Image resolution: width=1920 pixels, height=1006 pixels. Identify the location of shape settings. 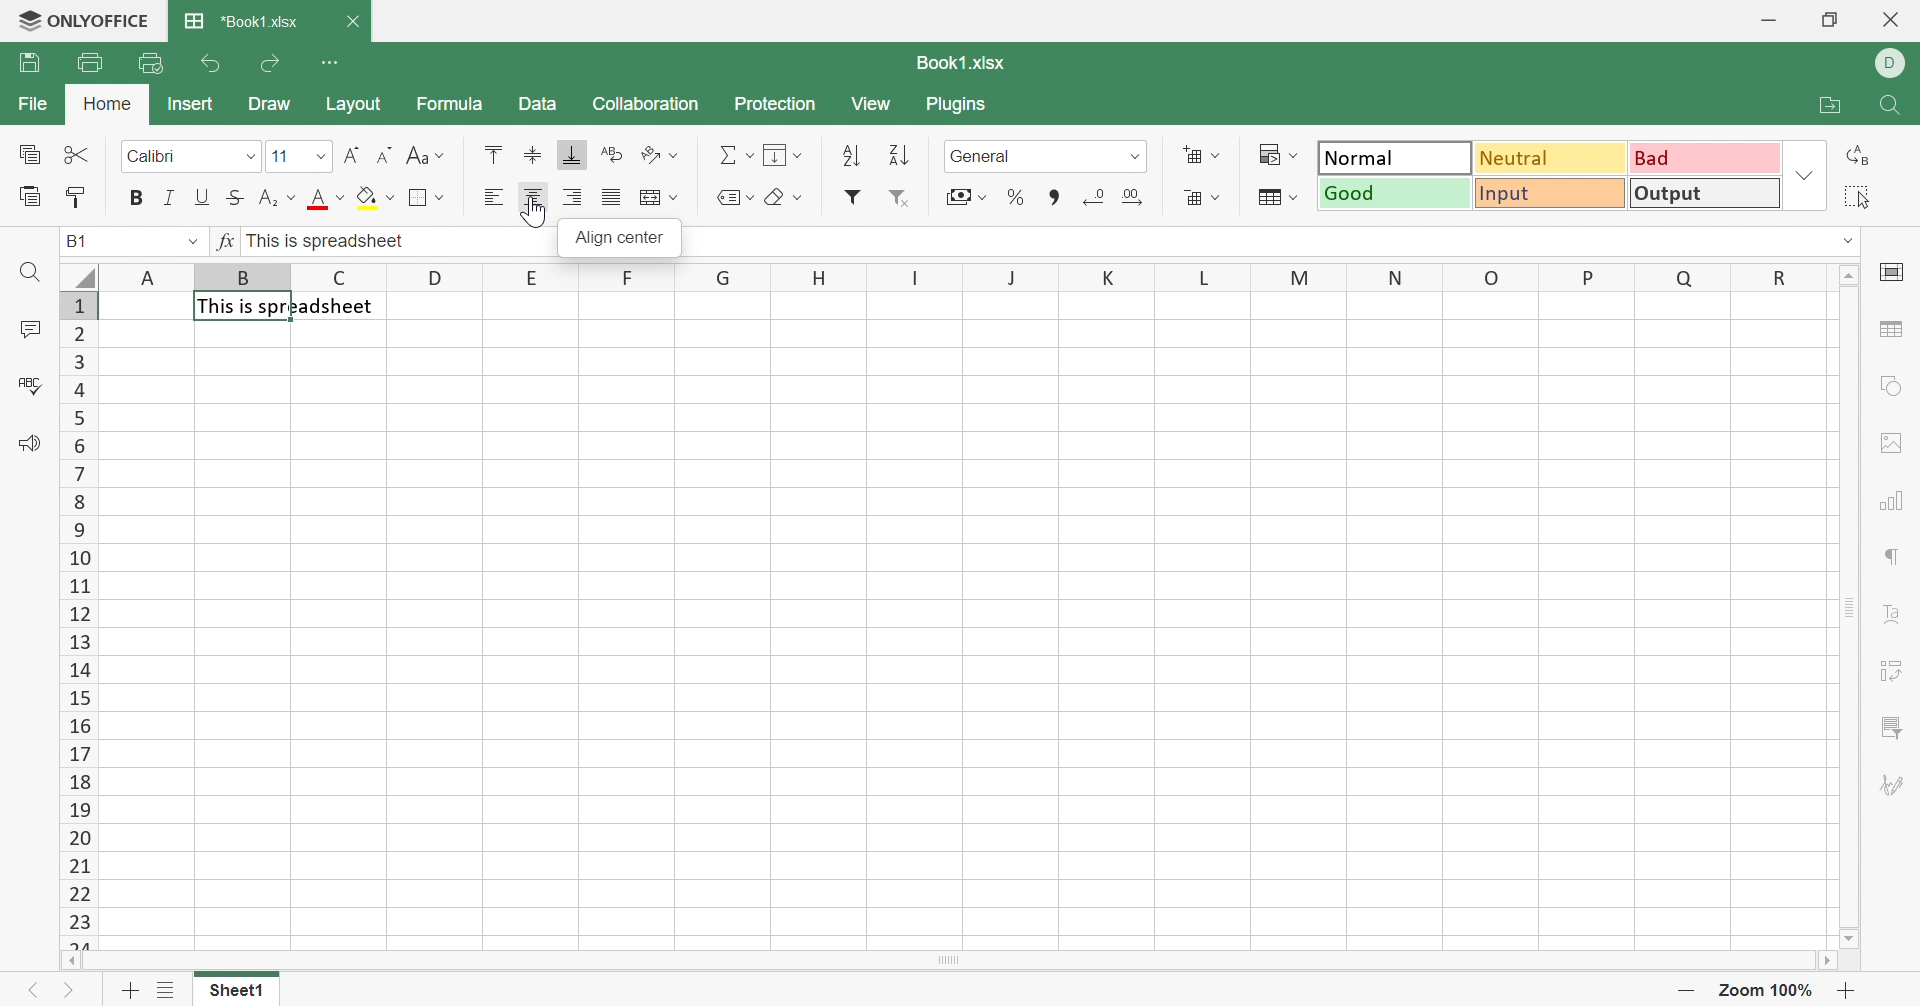
(1893, 386).